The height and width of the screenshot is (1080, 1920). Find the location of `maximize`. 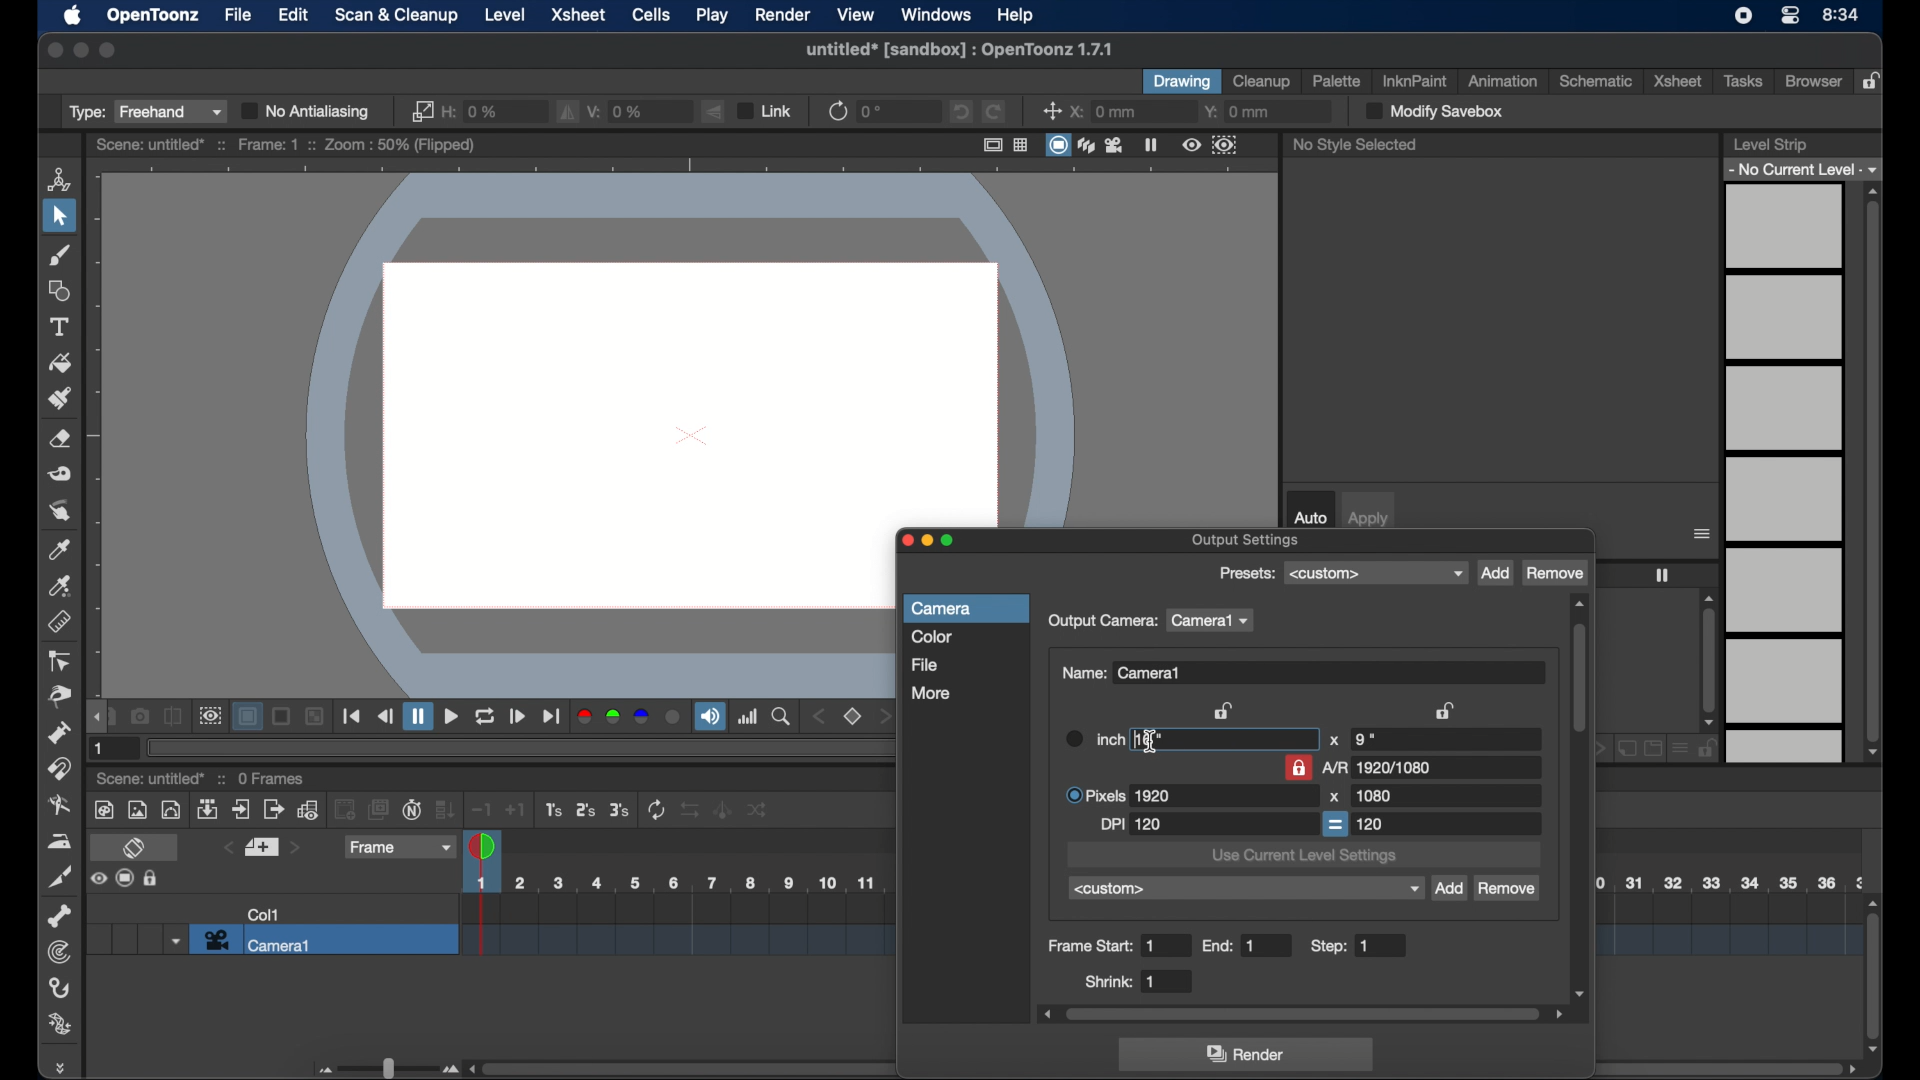

maximize is located at coordinates (108, 50).